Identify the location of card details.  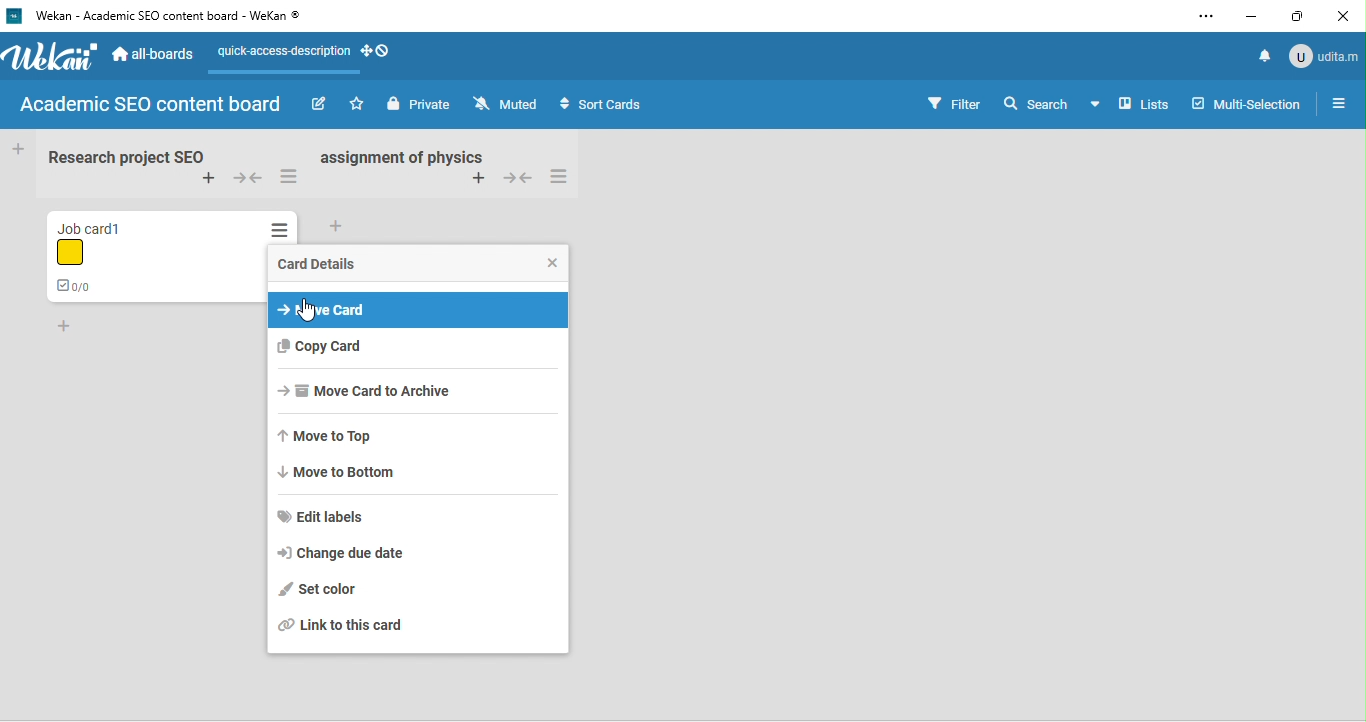
(315, 264).